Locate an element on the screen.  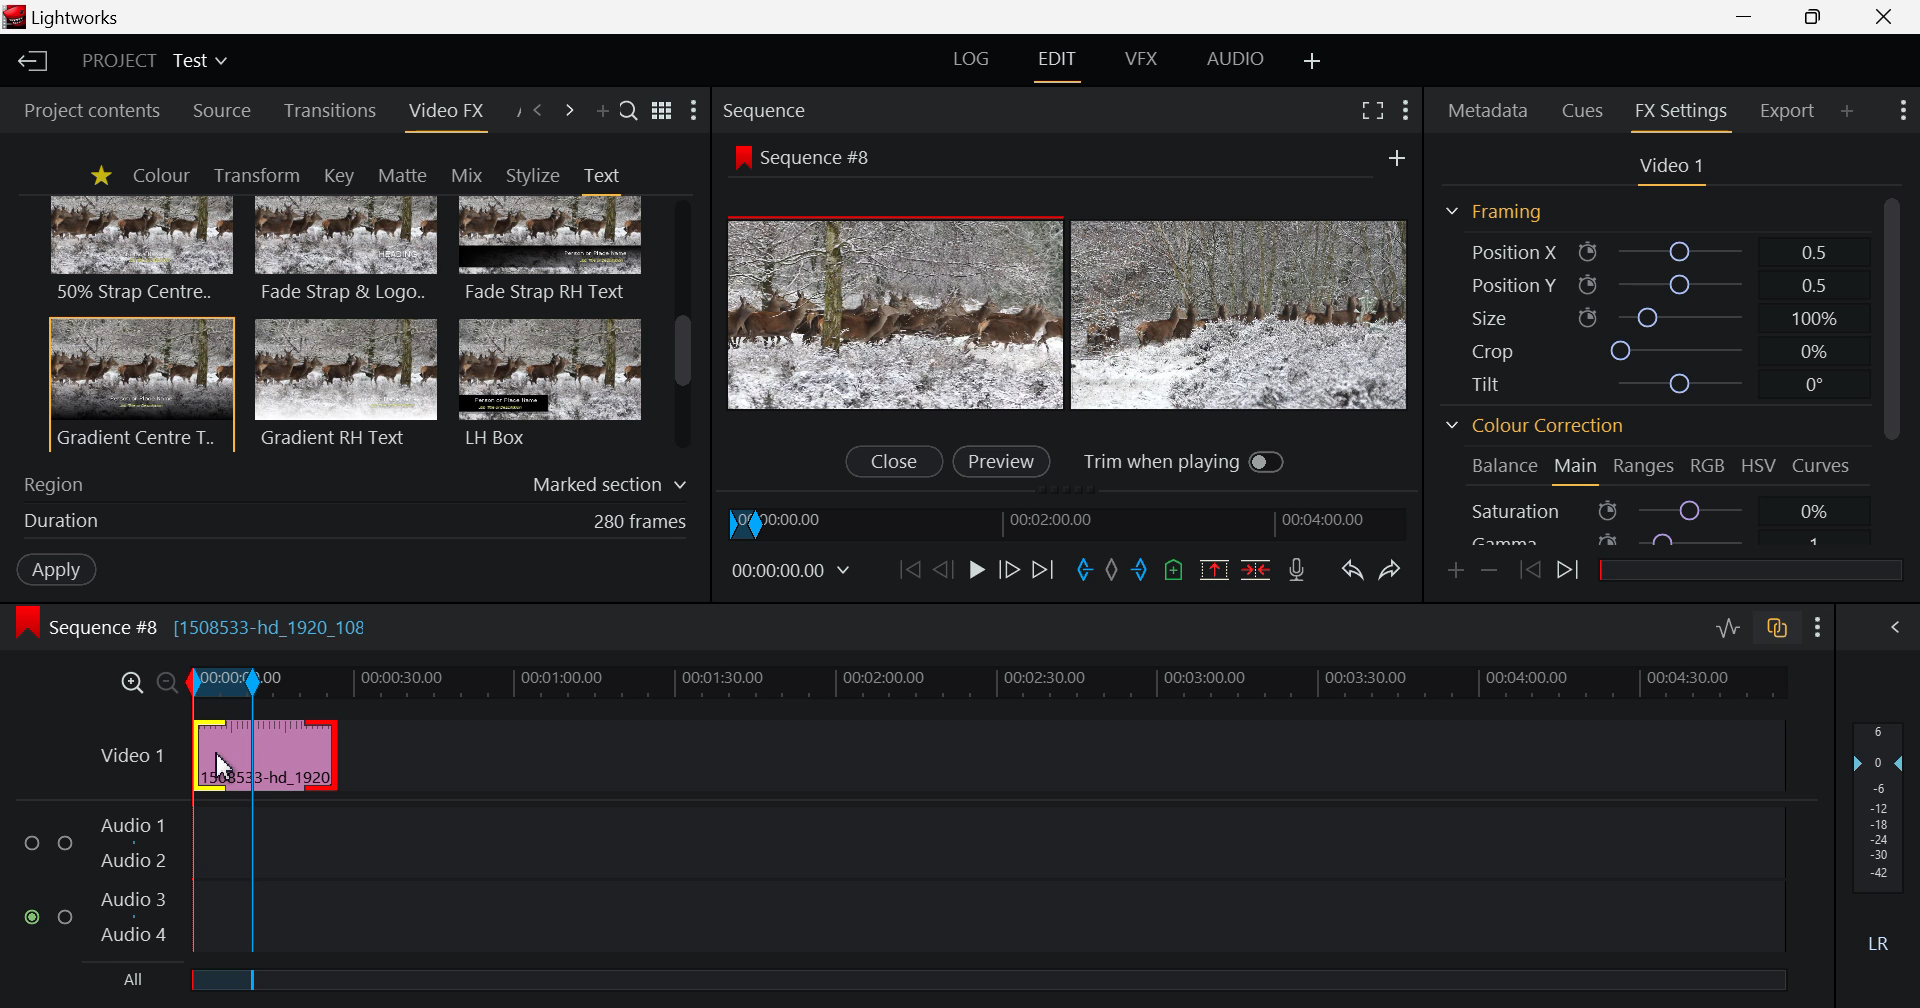
Audio Input Field is located at coordinates (991, 876).